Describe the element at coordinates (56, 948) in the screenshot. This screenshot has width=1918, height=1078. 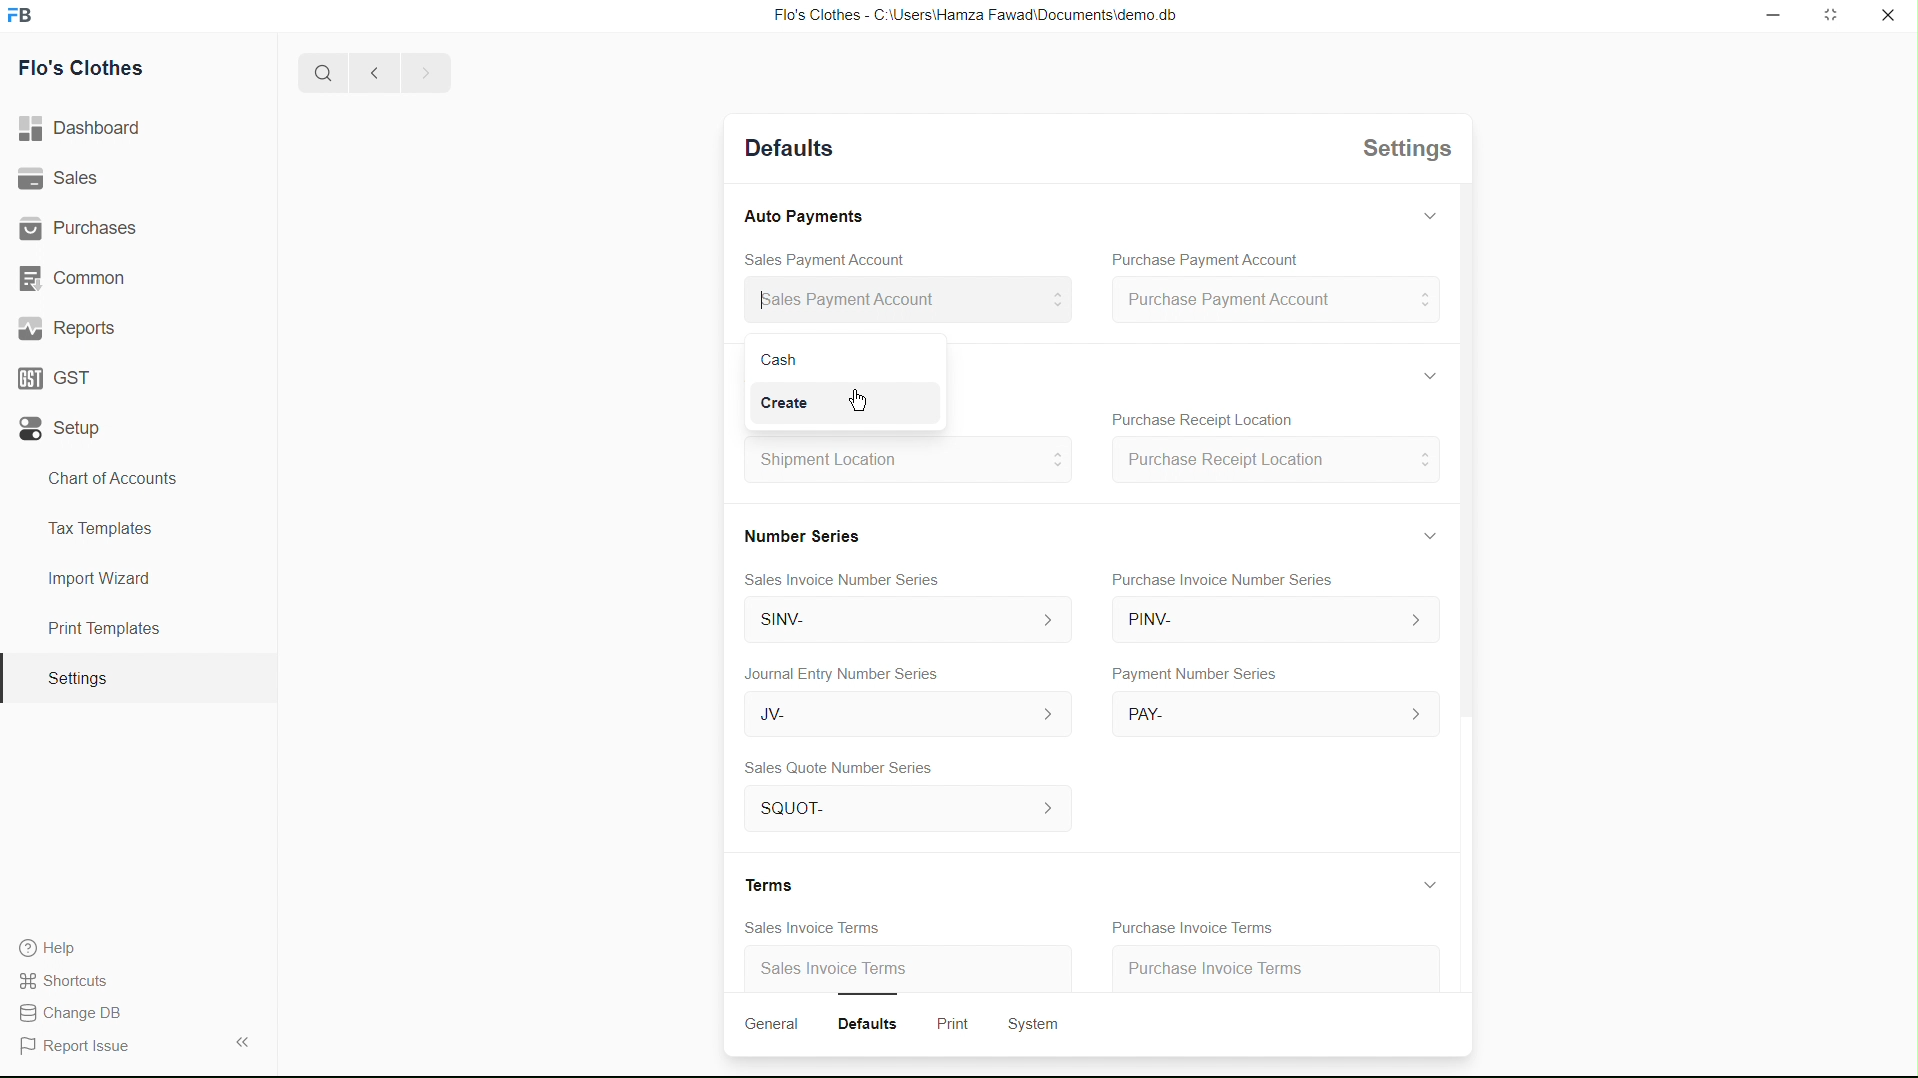
I see `Help` at that location.